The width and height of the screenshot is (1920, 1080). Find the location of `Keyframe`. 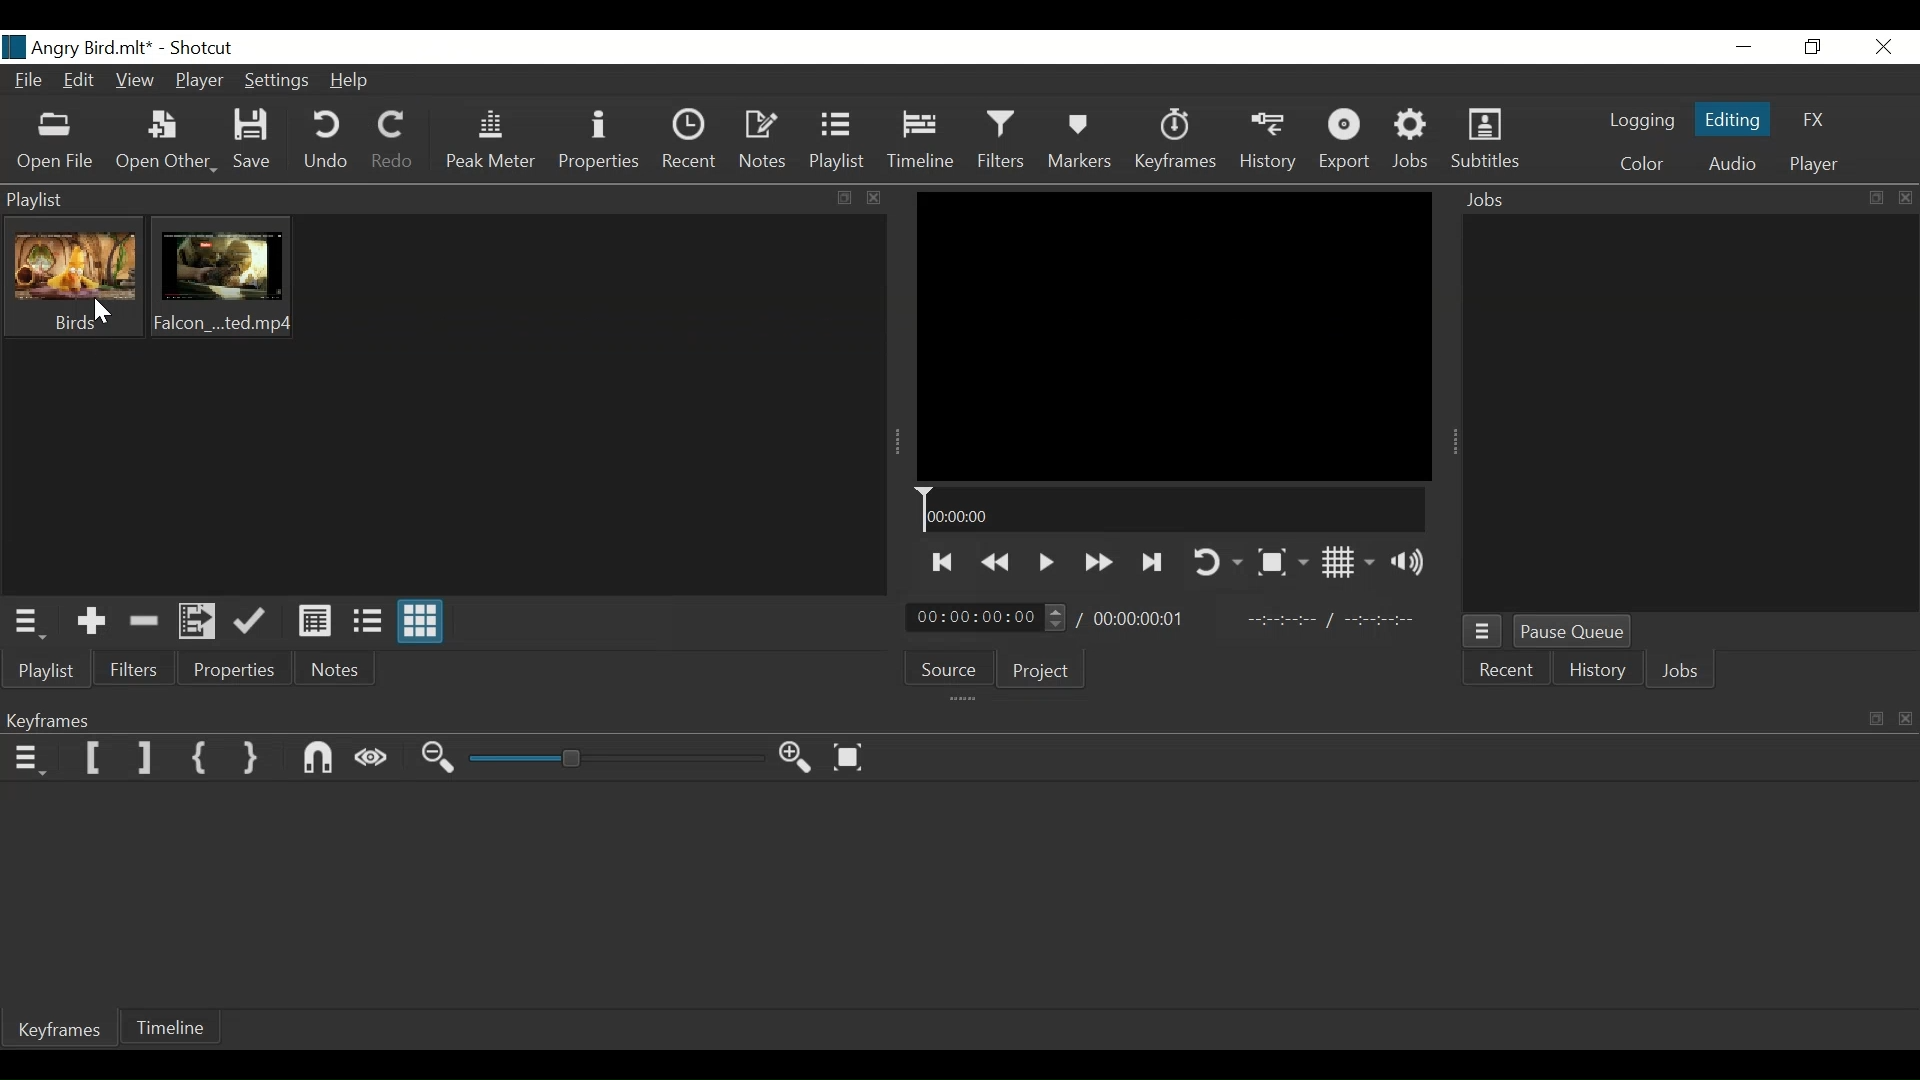

Keyframe is located at coordinates (1177, 143).